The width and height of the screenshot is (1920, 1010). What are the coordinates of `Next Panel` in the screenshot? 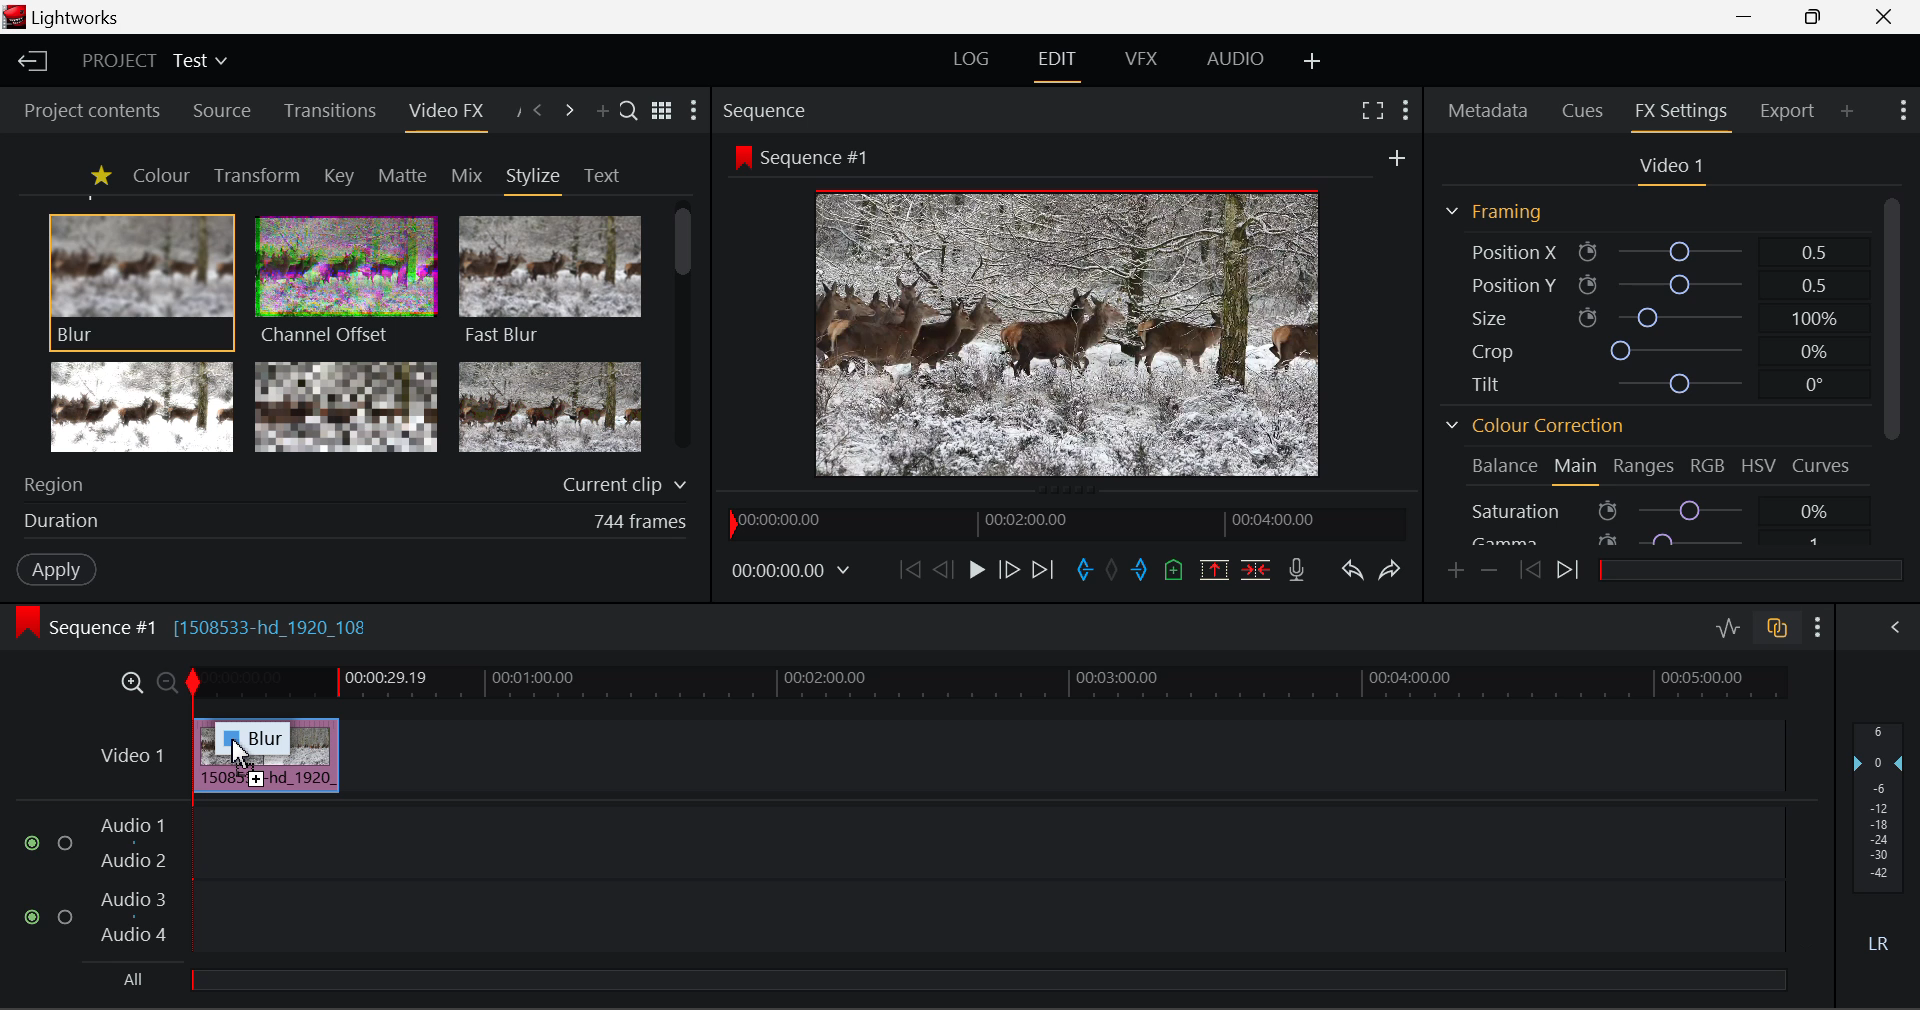 It's located at (570, 111).